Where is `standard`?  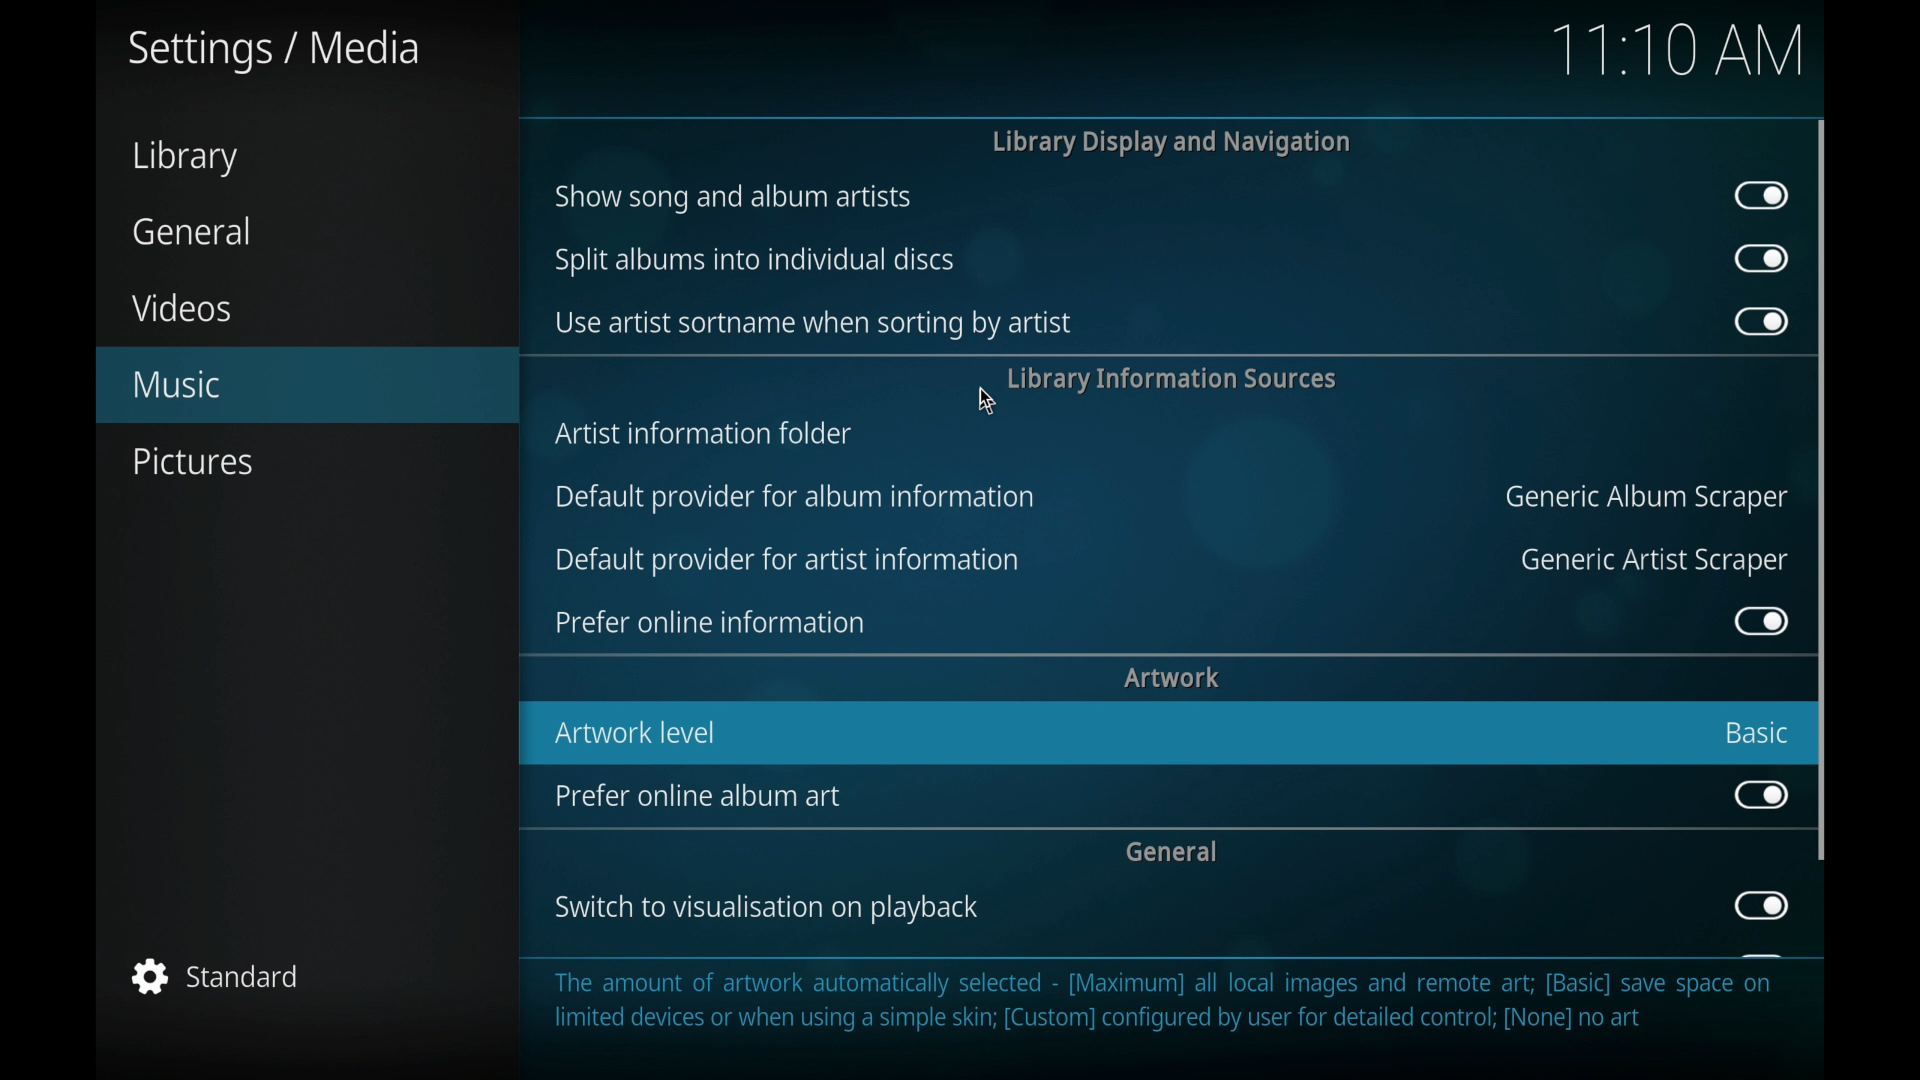 standard is located at coordinates (215, 978).